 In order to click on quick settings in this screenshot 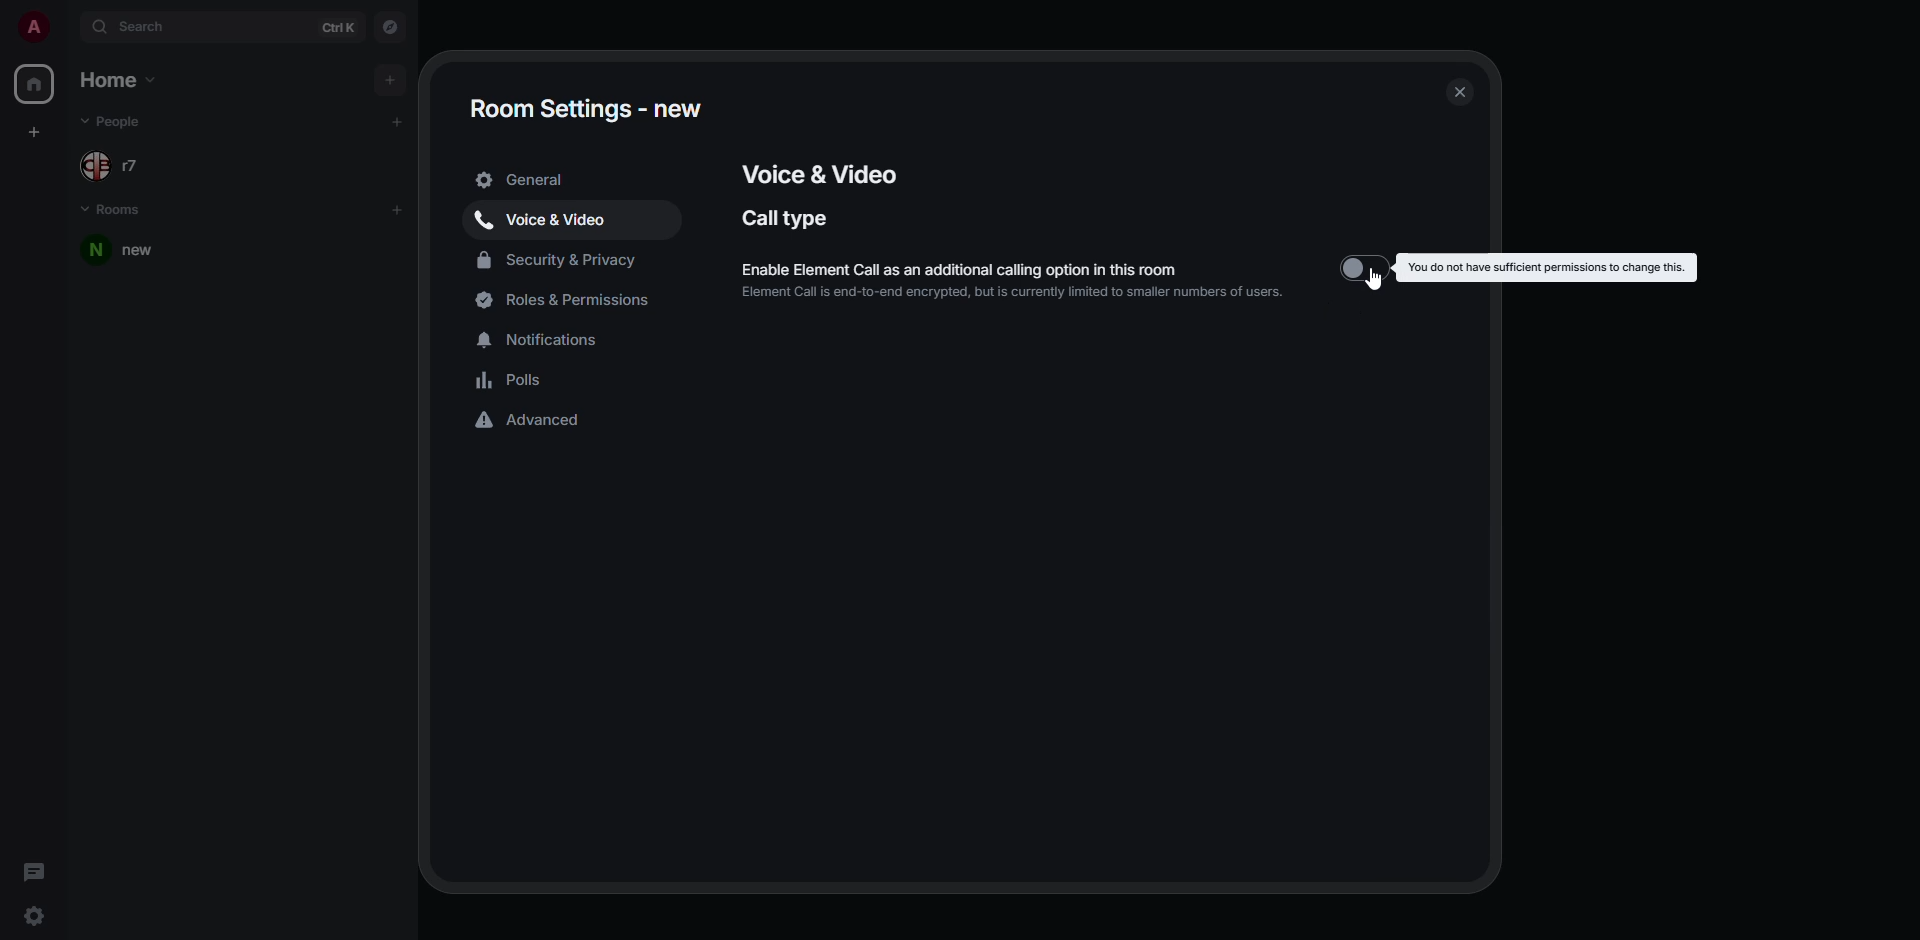, I will do `click(37, 916)`.